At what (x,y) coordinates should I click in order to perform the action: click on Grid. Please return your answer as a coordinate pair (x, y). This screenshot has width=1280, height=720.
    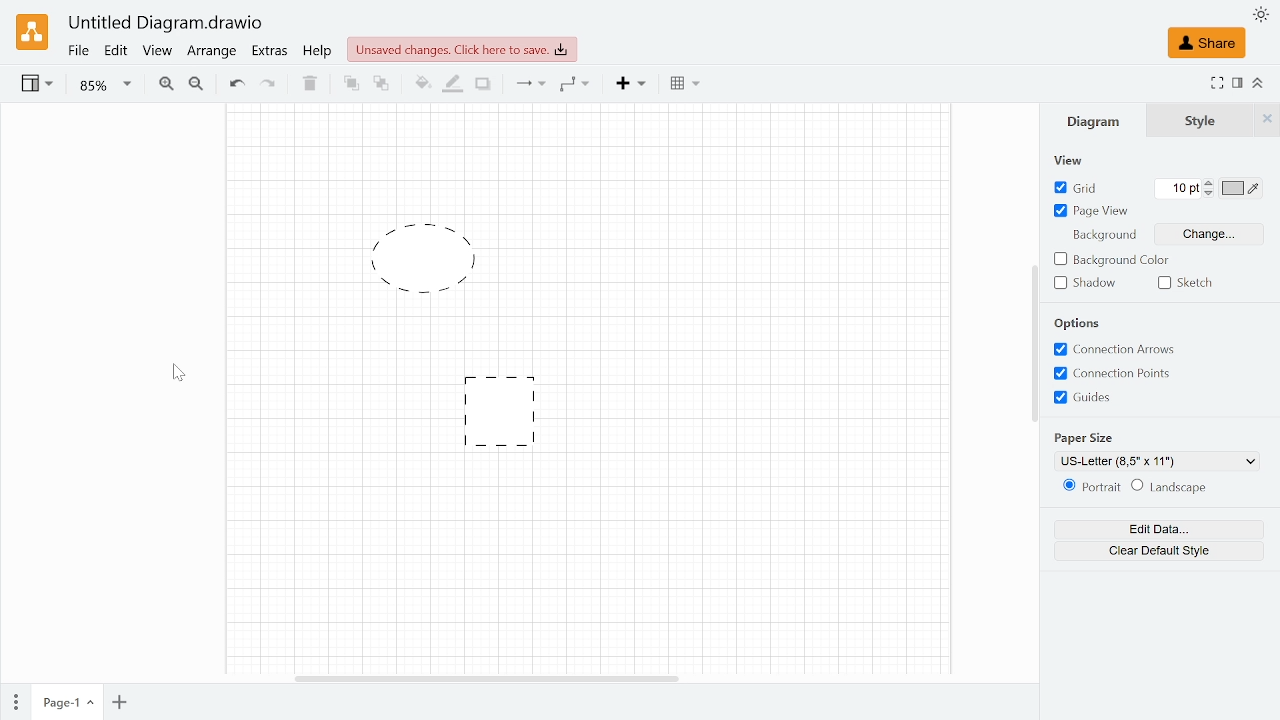
    Looking at the image, I should click on (1078, 189).